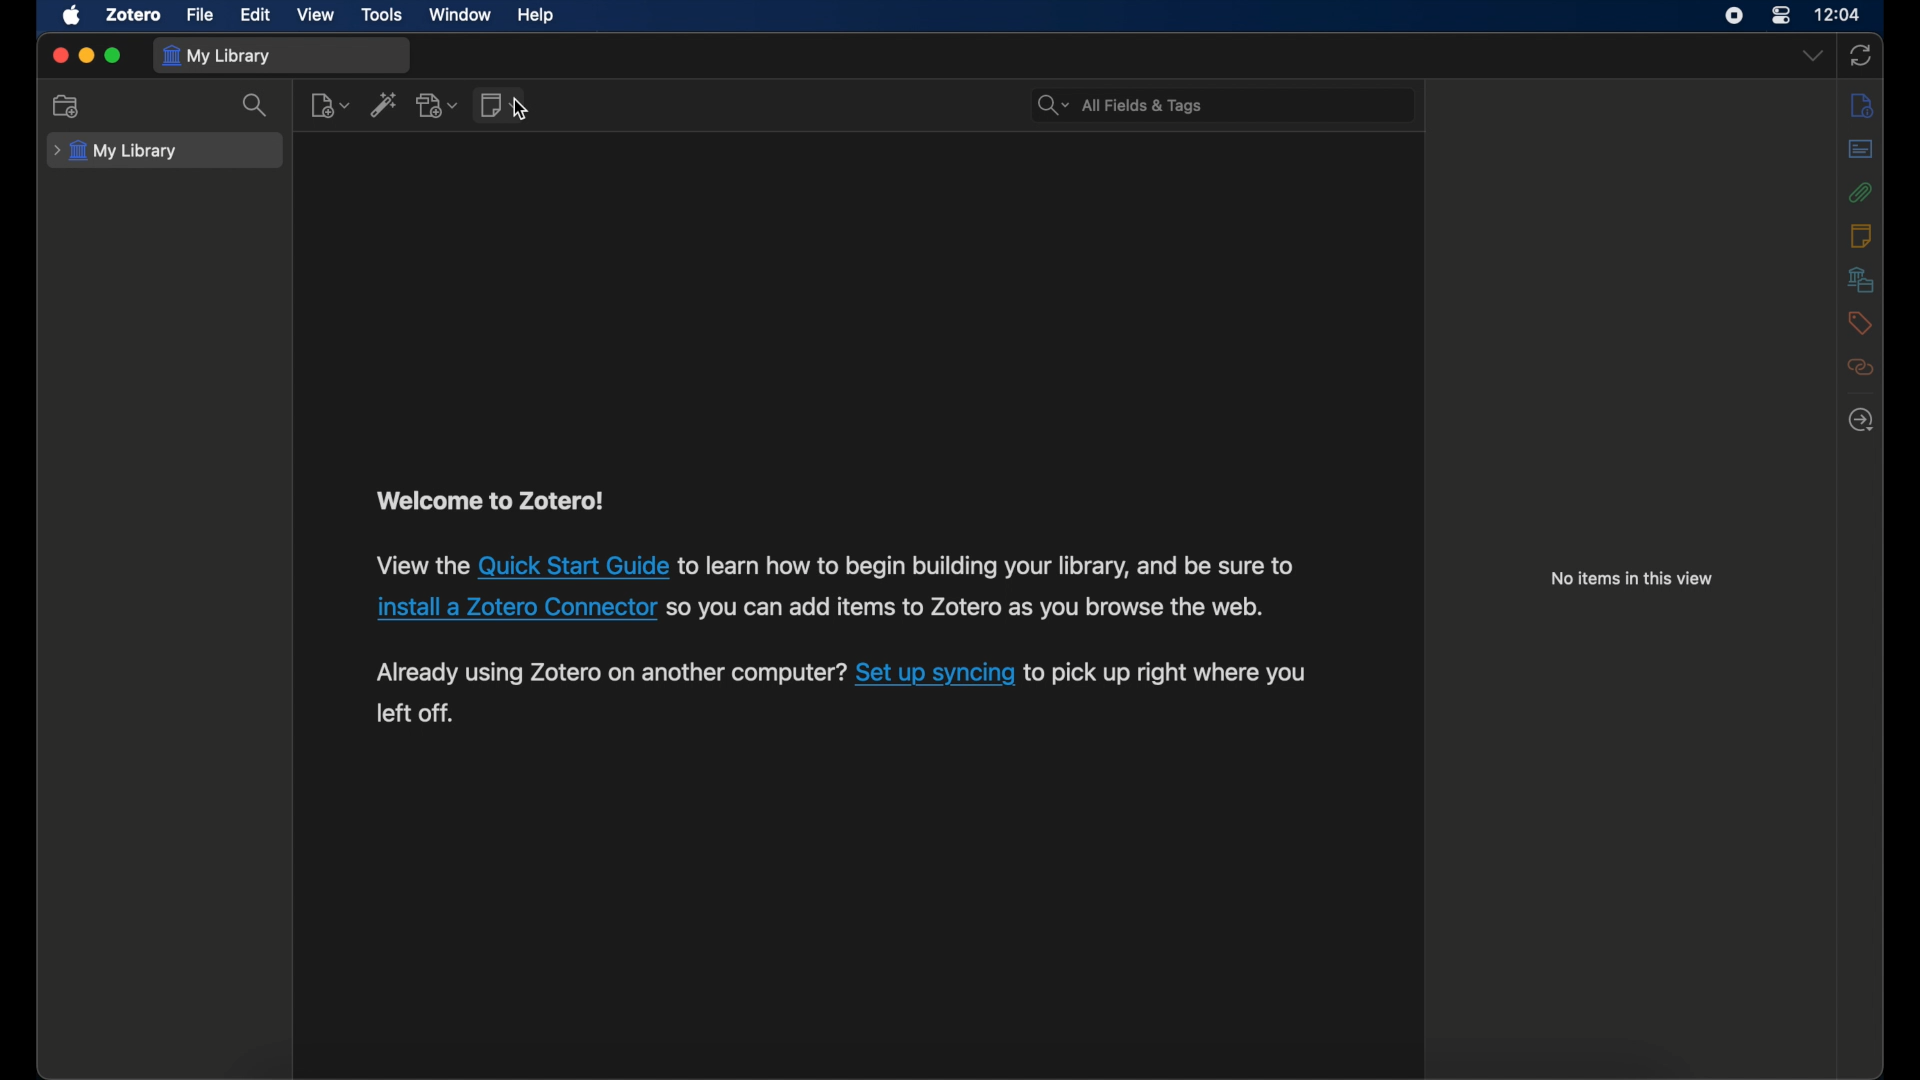 The height and width of the screenshot is (1080, 1920). Describe the element at coordinates (458, 15) in the screenshot. I see `window` at that location.